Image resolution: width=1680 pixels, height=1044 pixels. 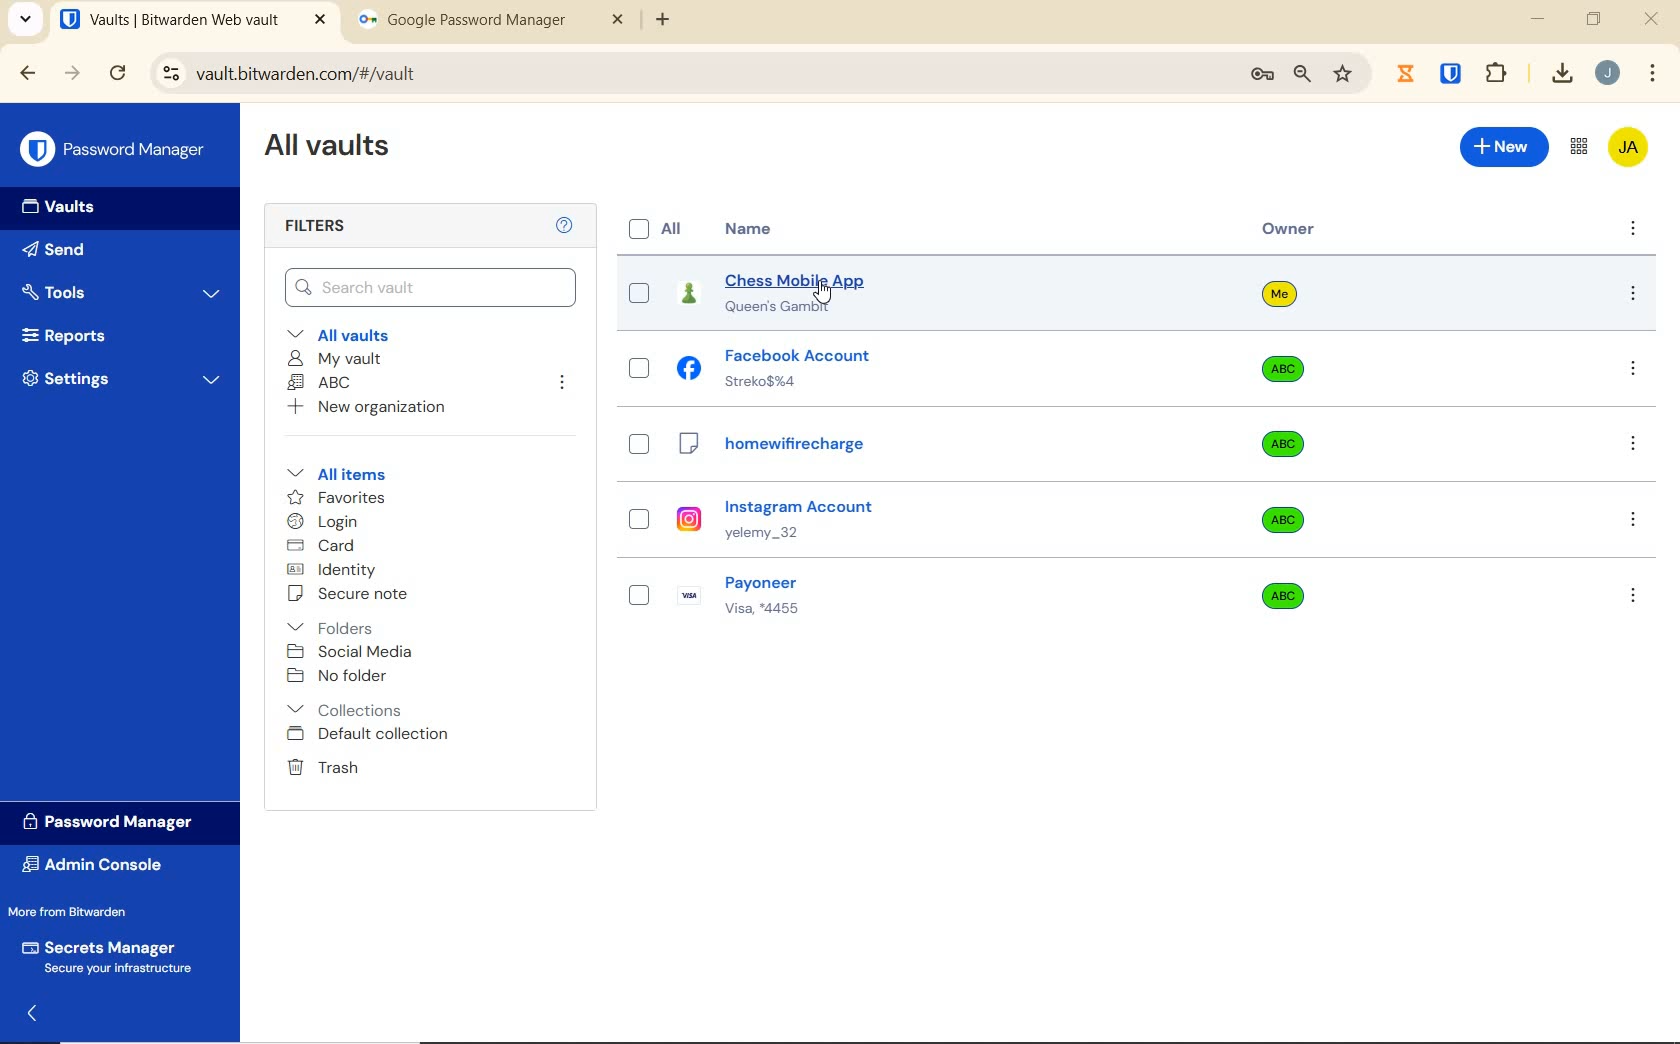 I want to click on My Vault, so click(x=338, y=357).